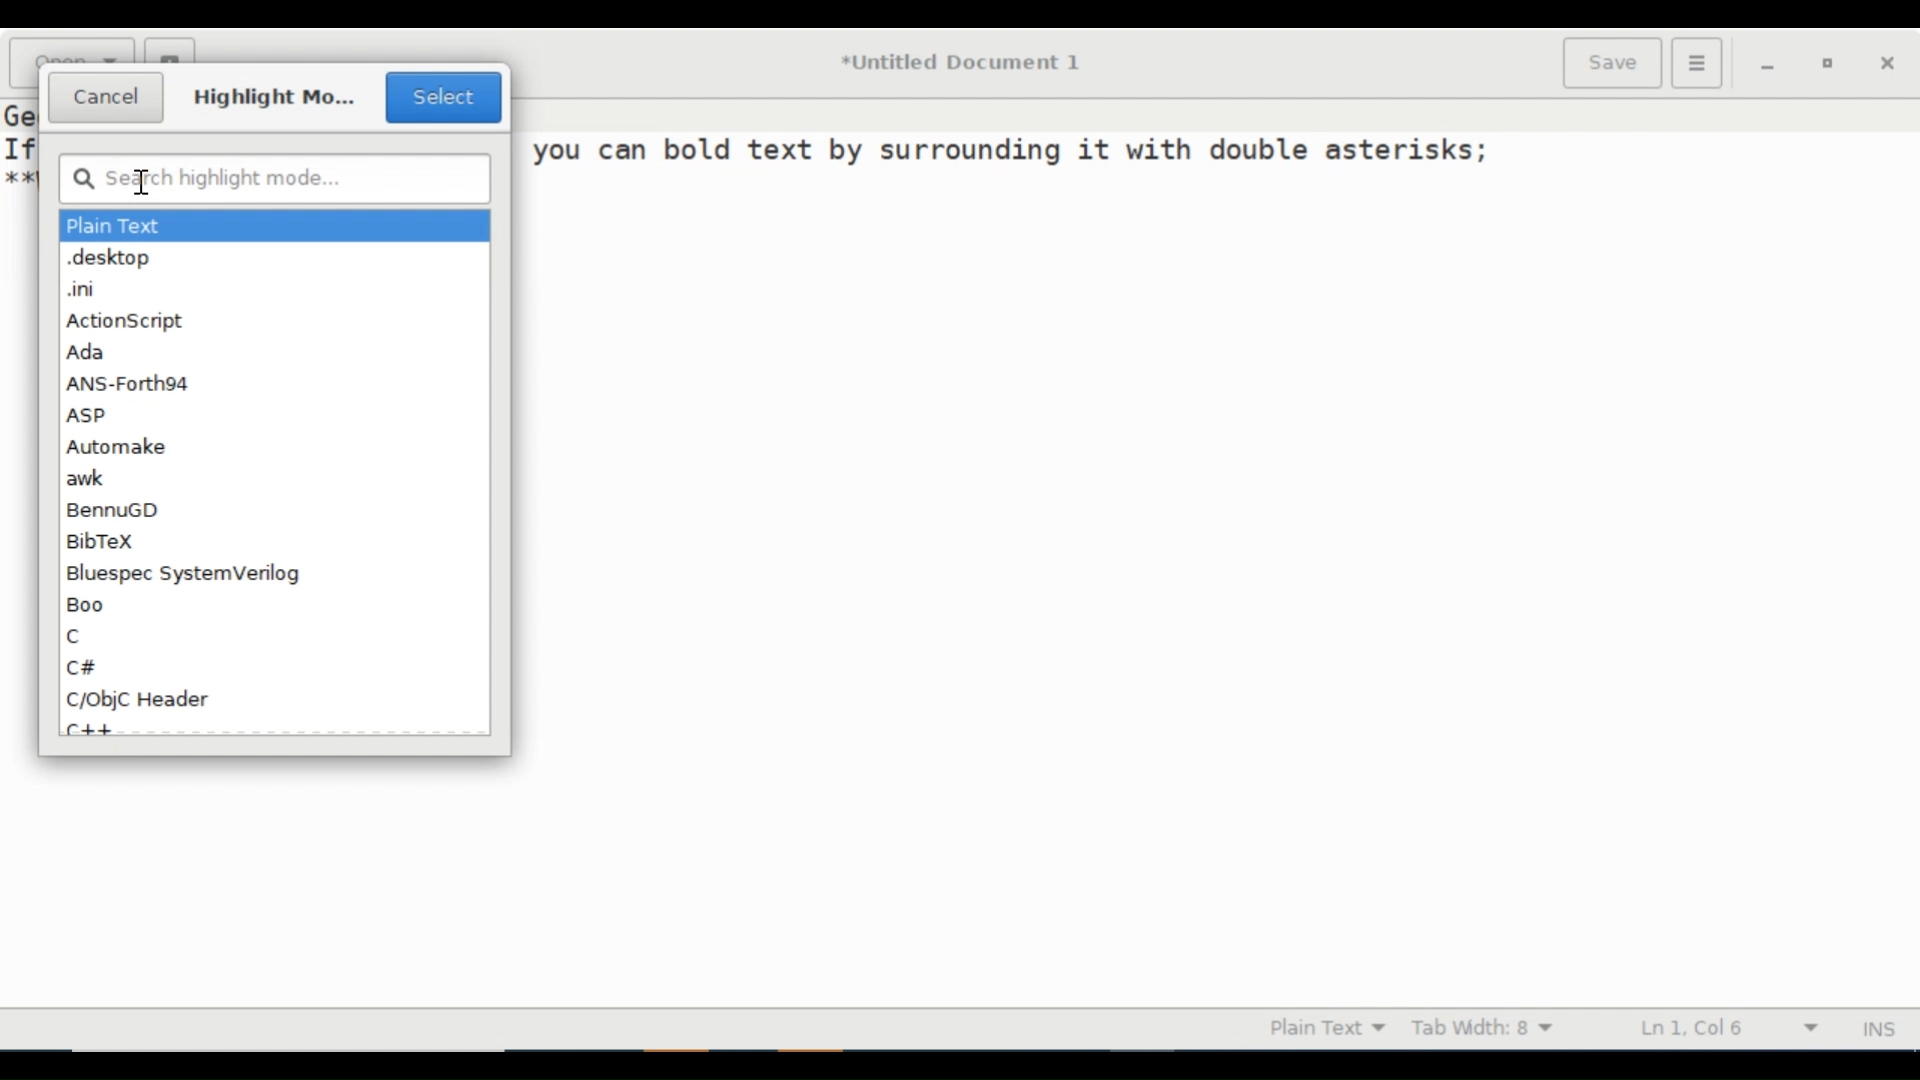  What do you see at coordinates (119, 447) in the screenshot?
I see `Automake` at bounding box center [119, 447].